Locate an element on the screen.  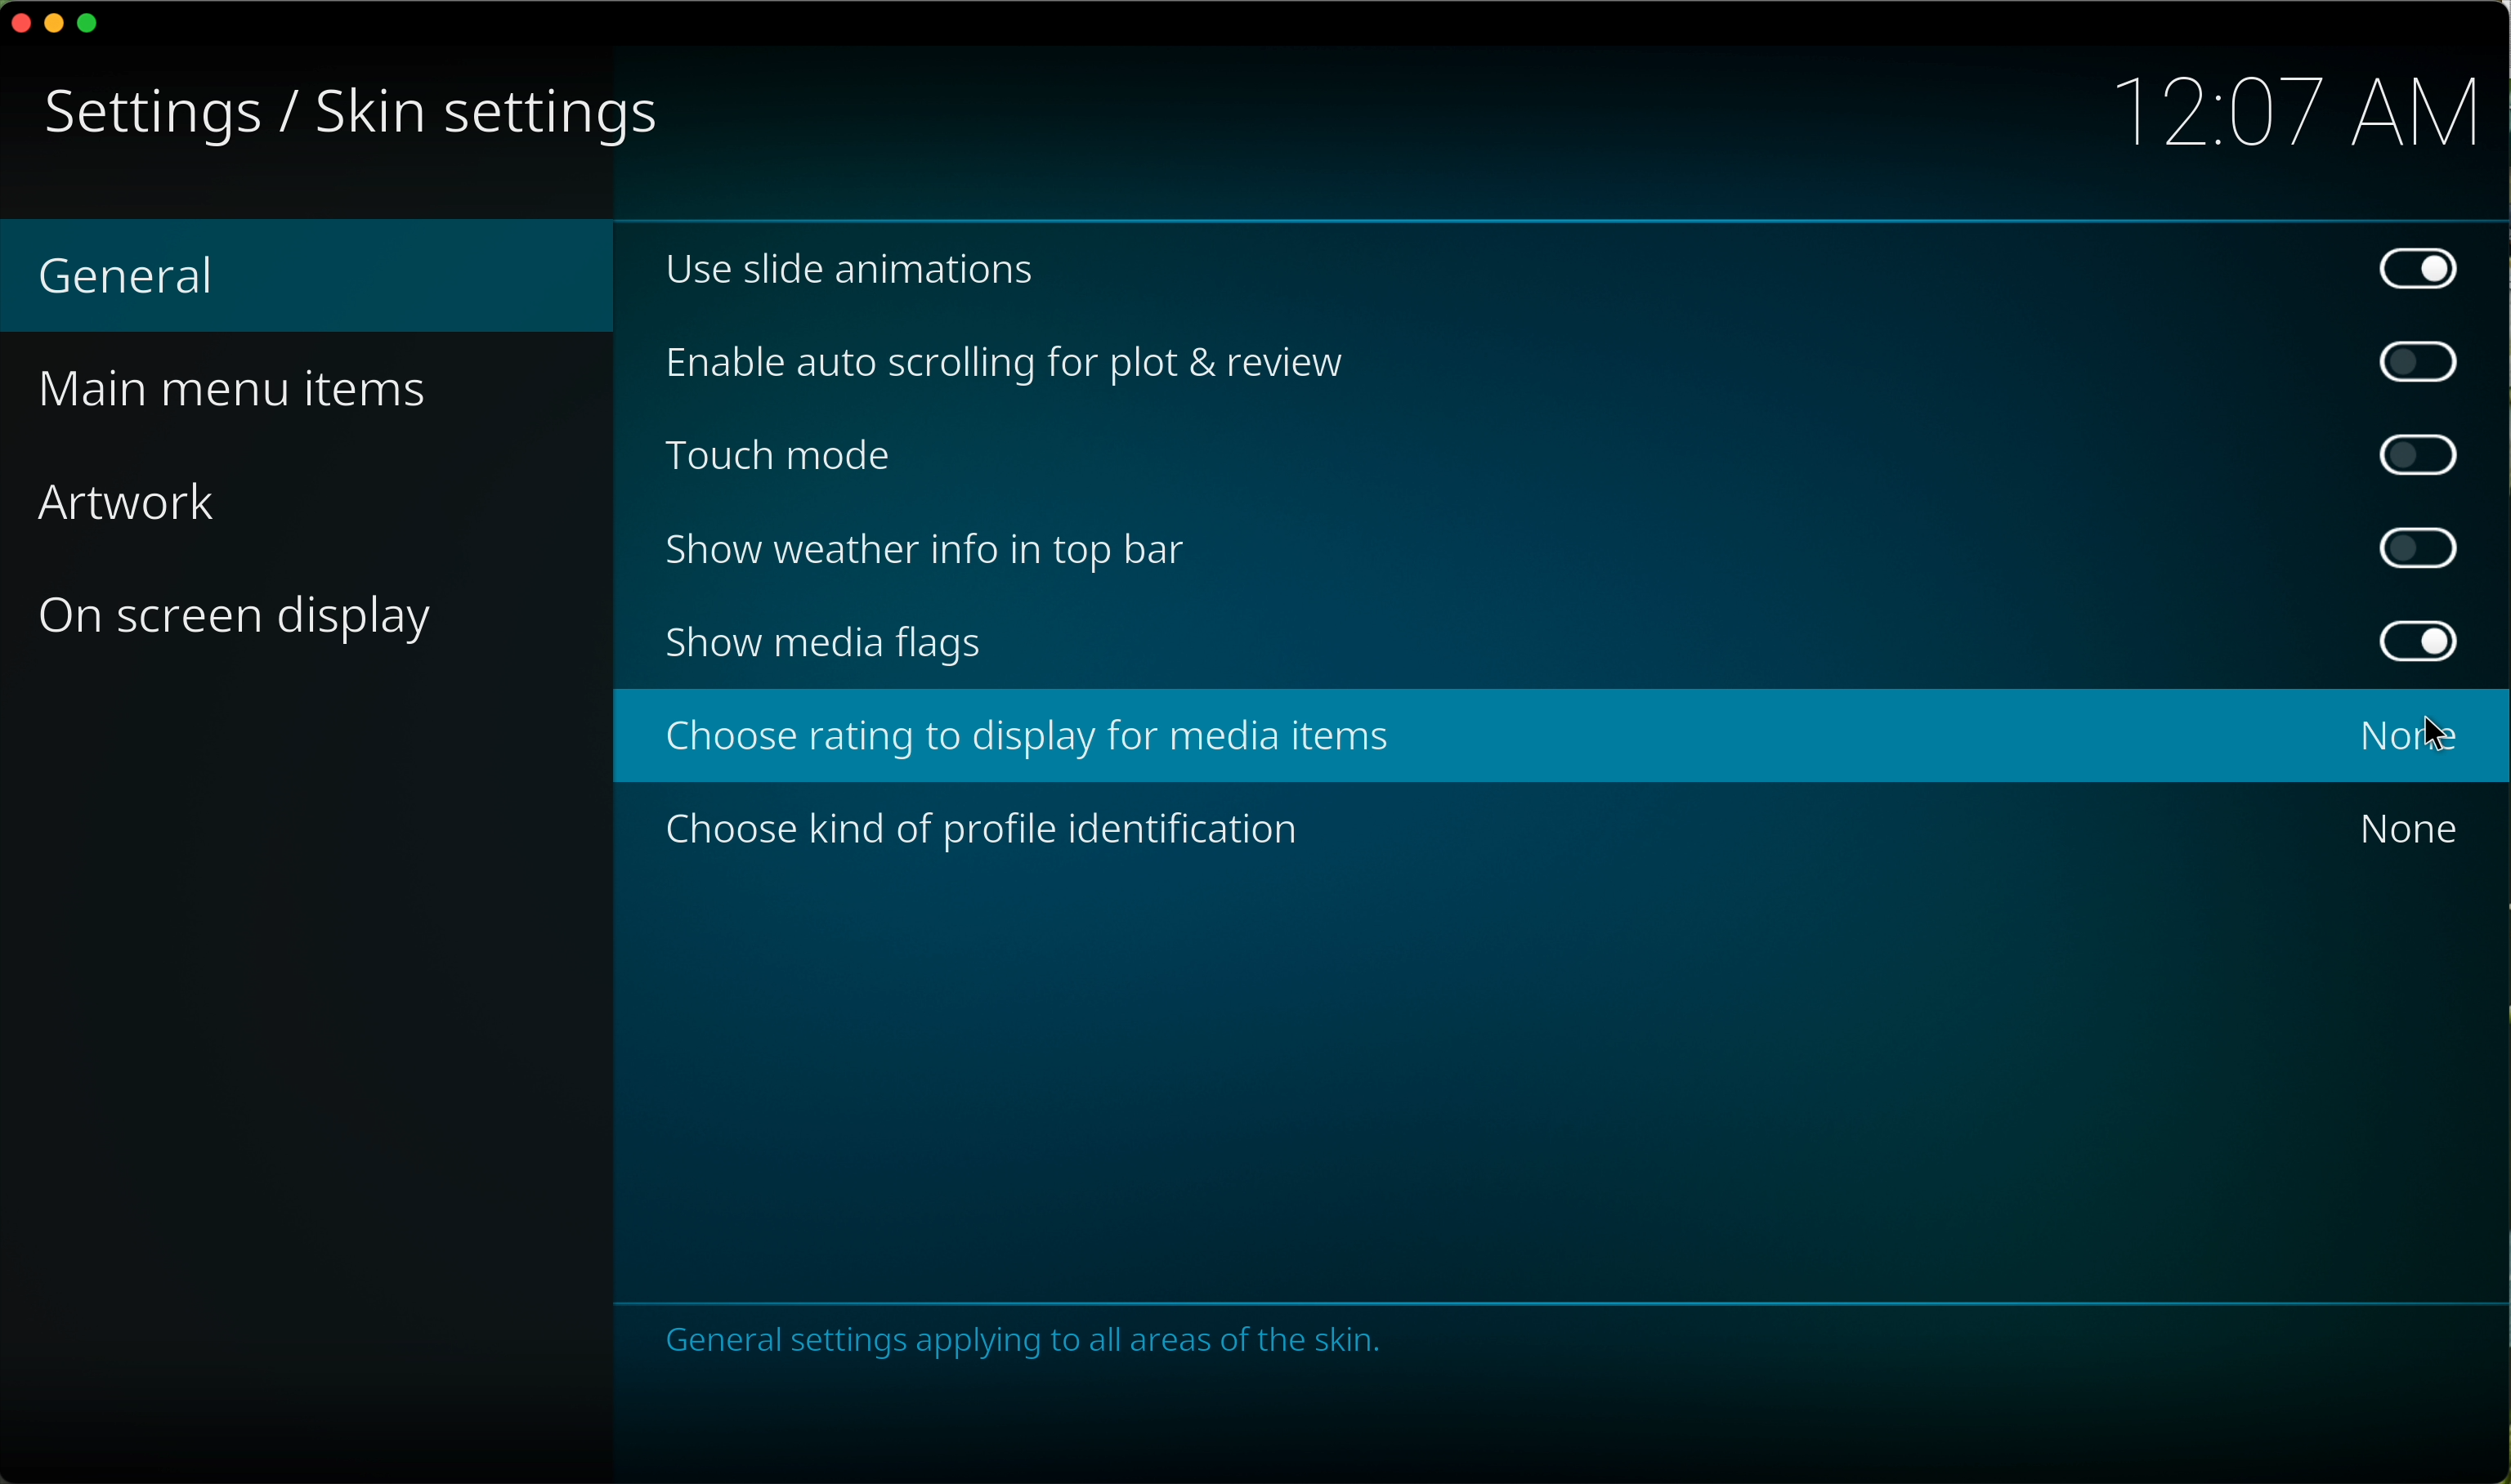
choose kind of people identification is located at coordinates (1563, 834).